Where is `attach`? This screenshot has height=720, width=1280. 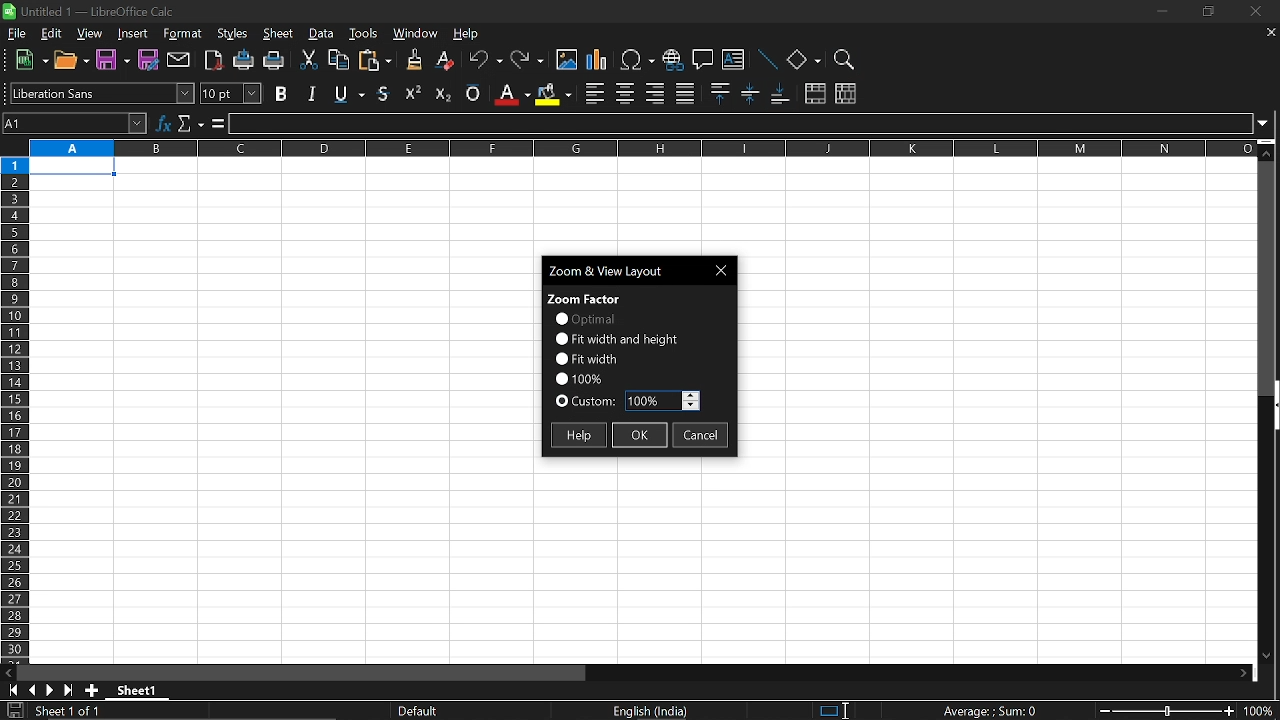
attach is located at coordinates (180, 61).